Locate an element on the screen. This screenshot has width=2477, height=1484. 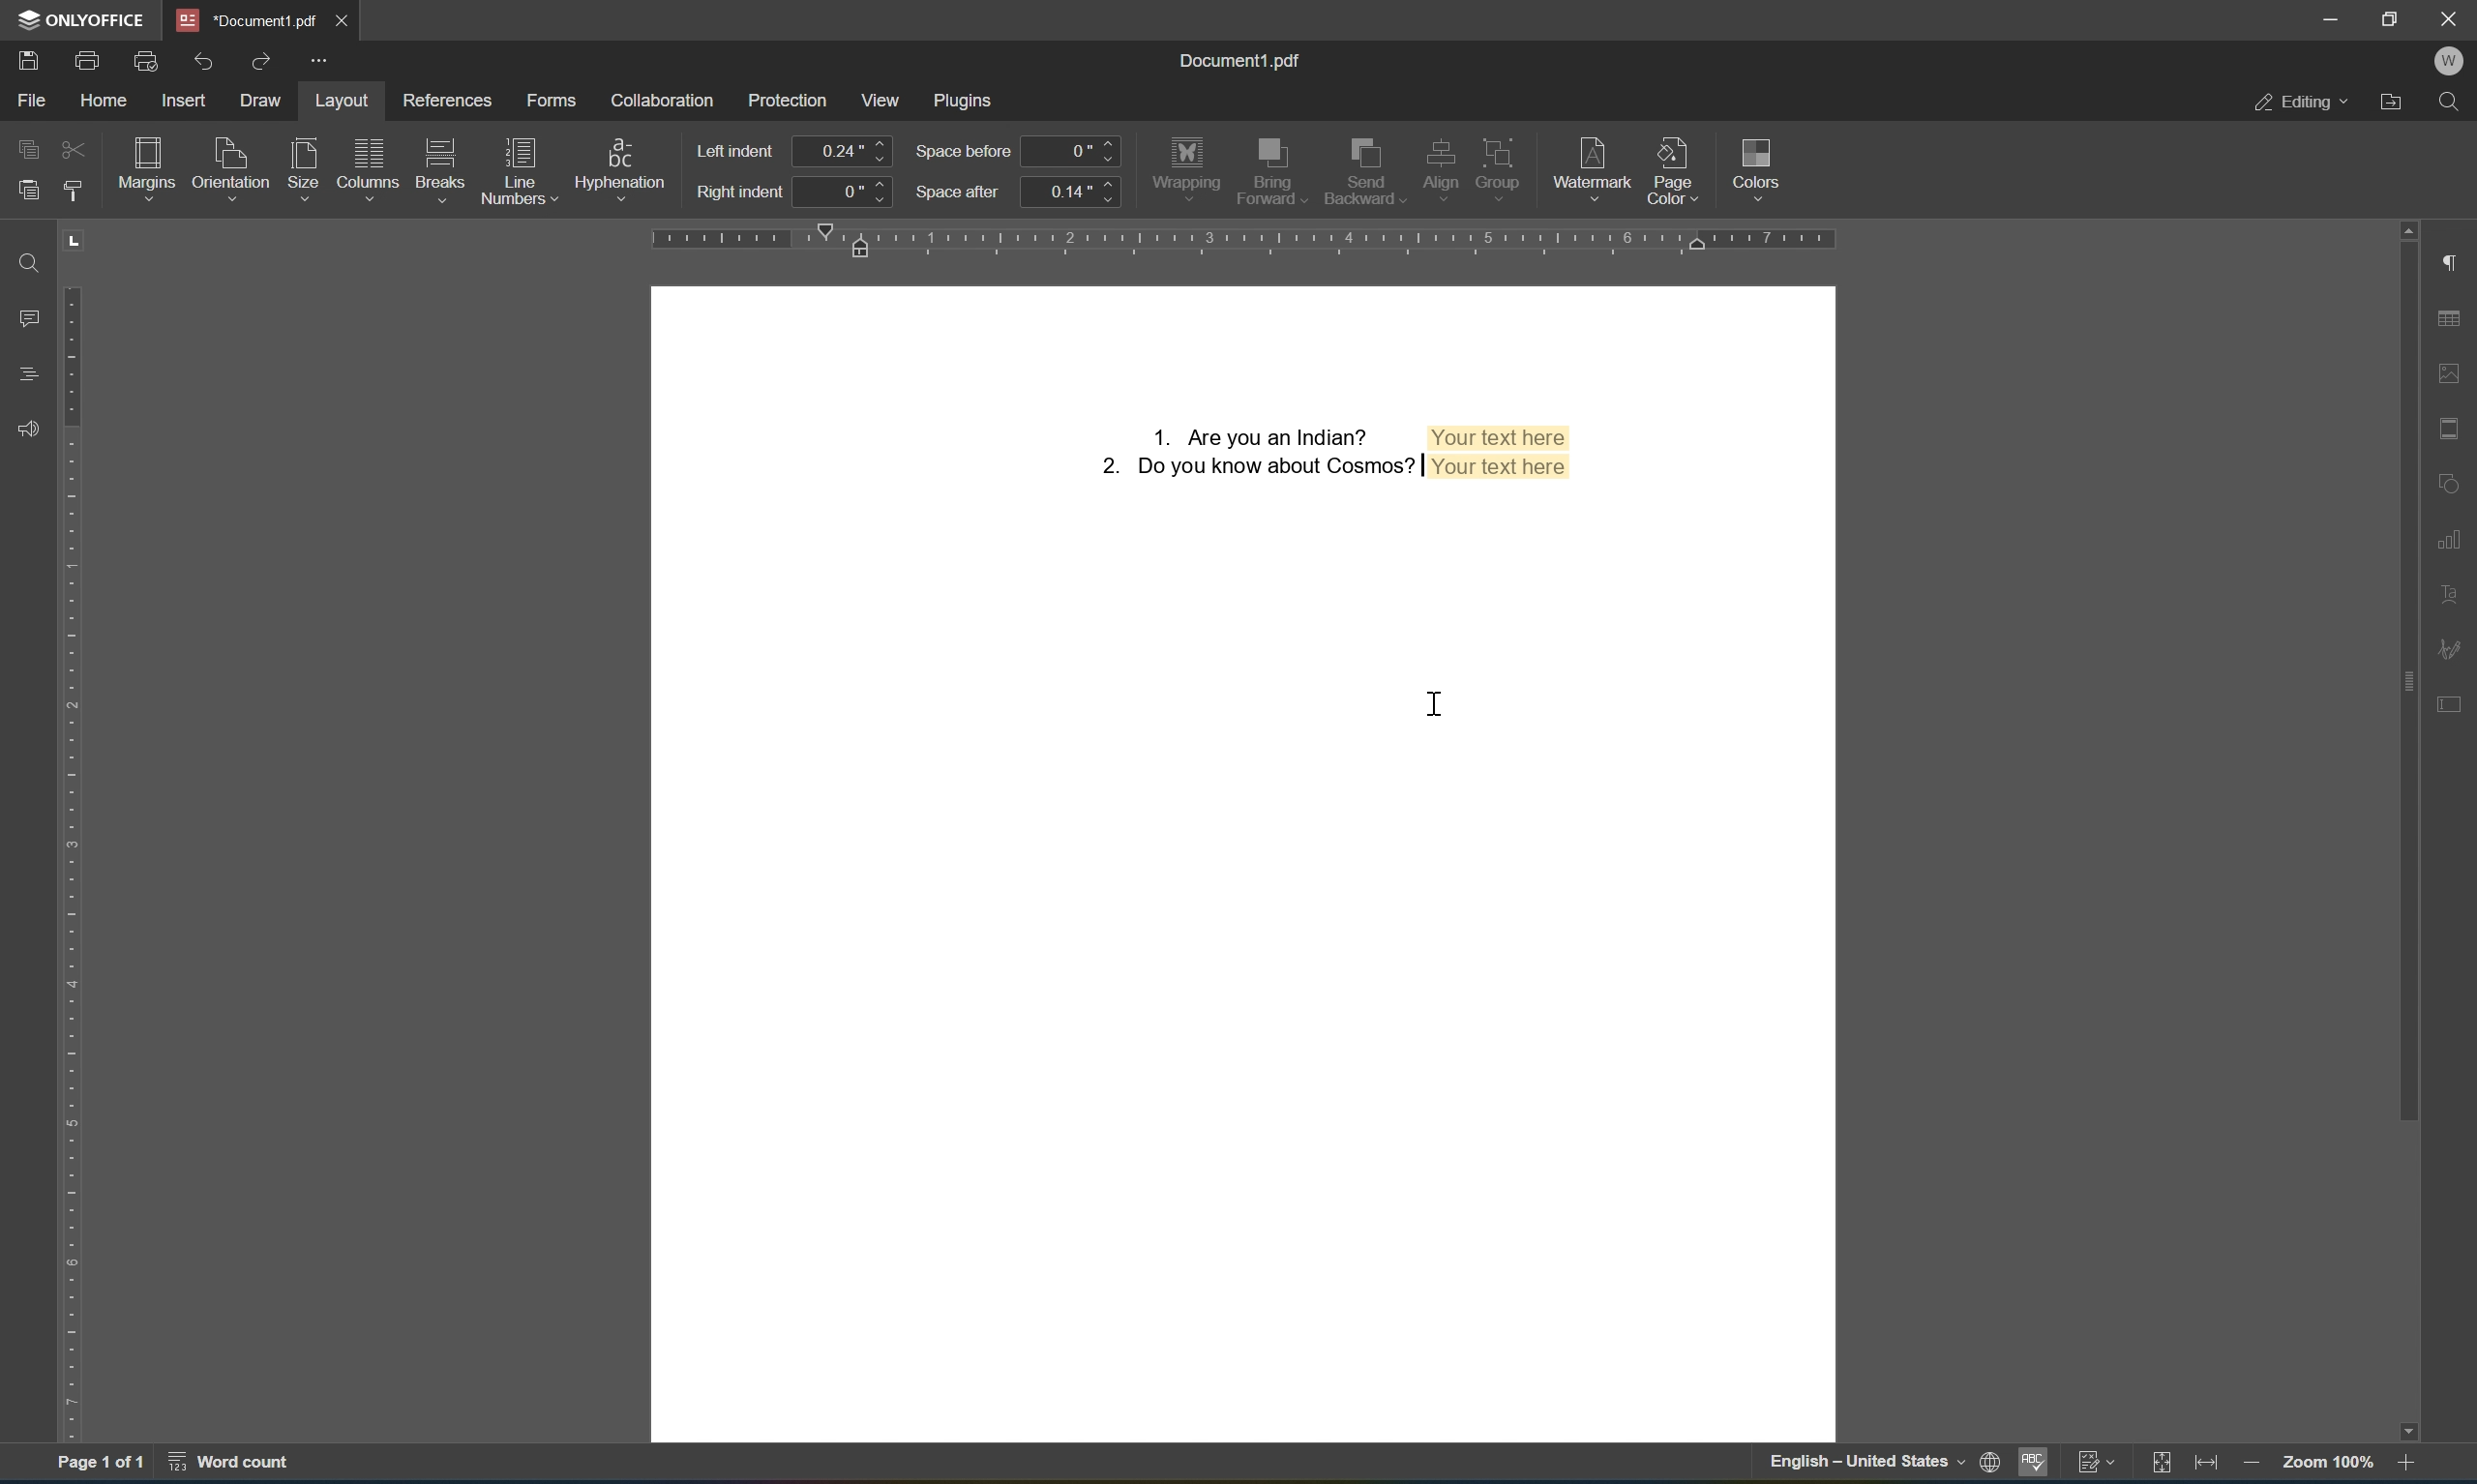
comments is located at coordinates (31, 318).